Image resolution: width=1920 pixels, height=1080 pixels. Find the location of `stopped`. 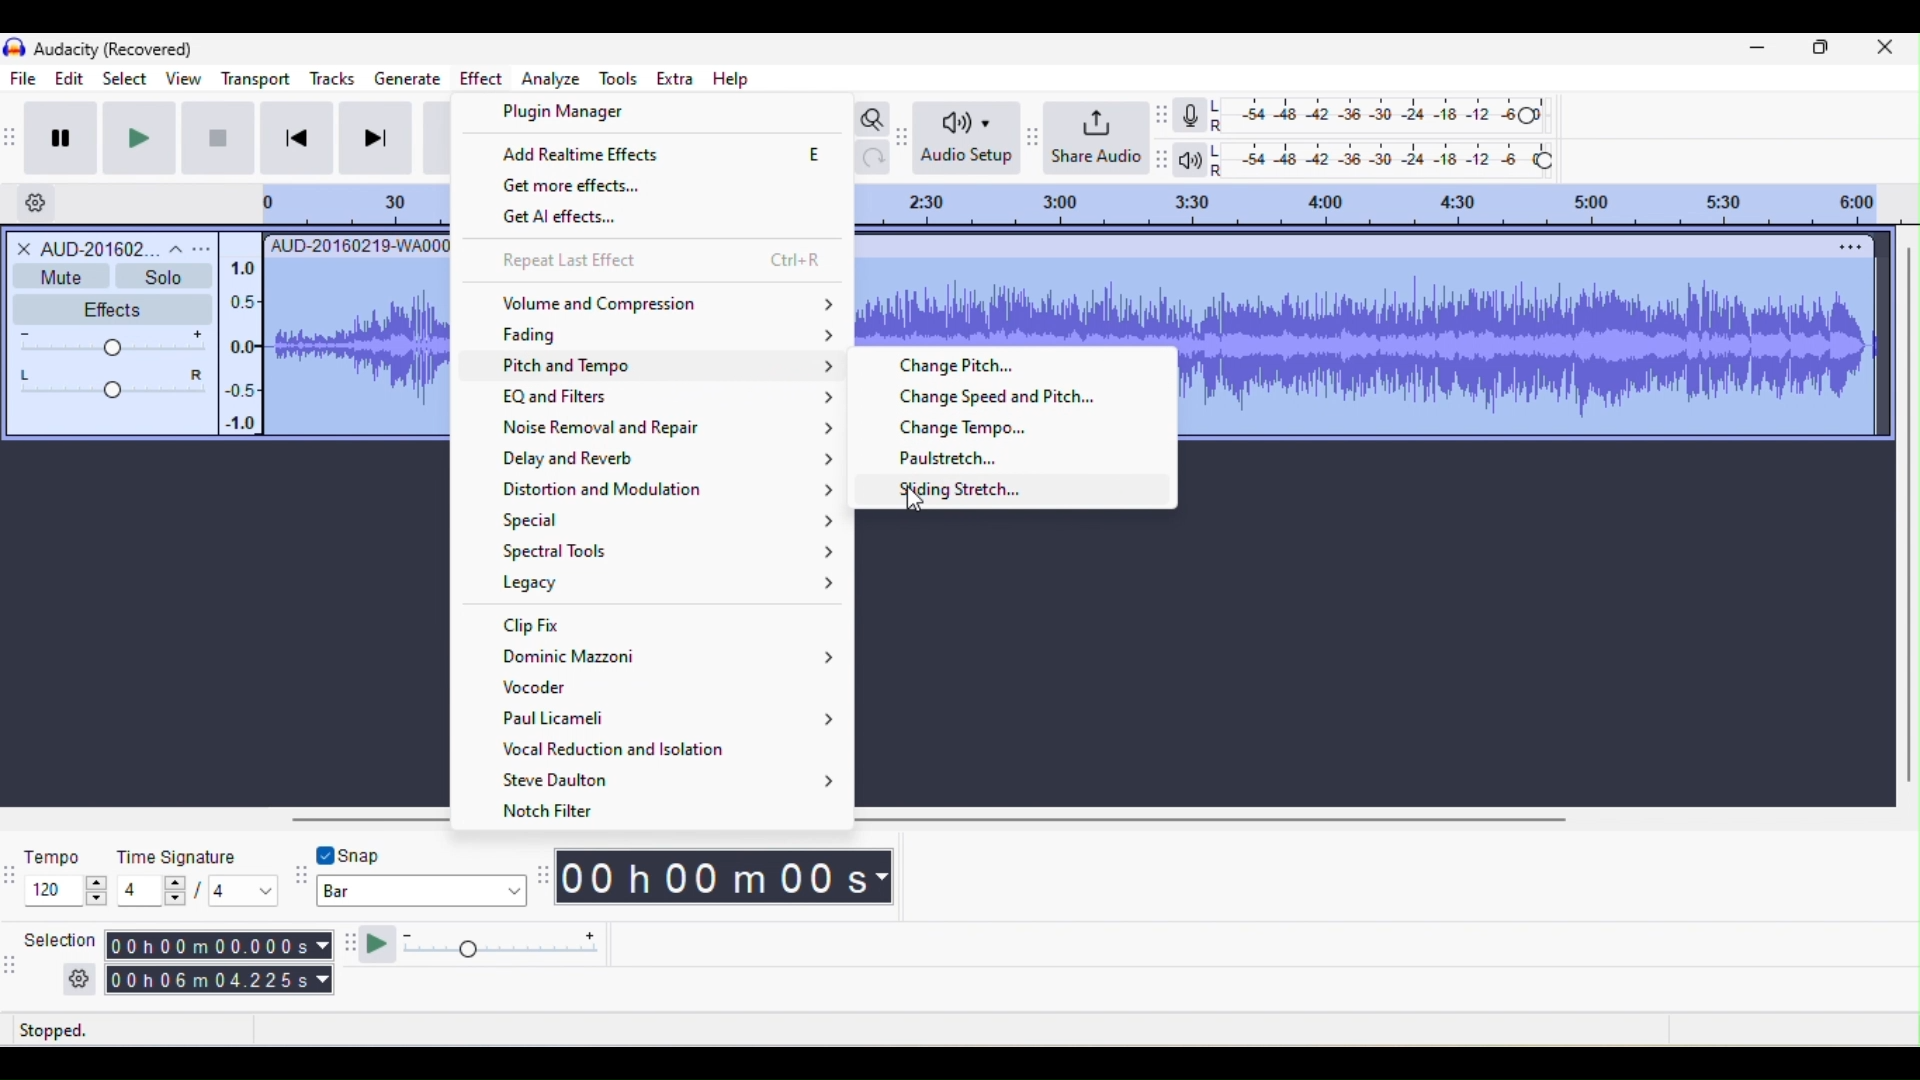

stopped is located at coordinates (81, 1031).